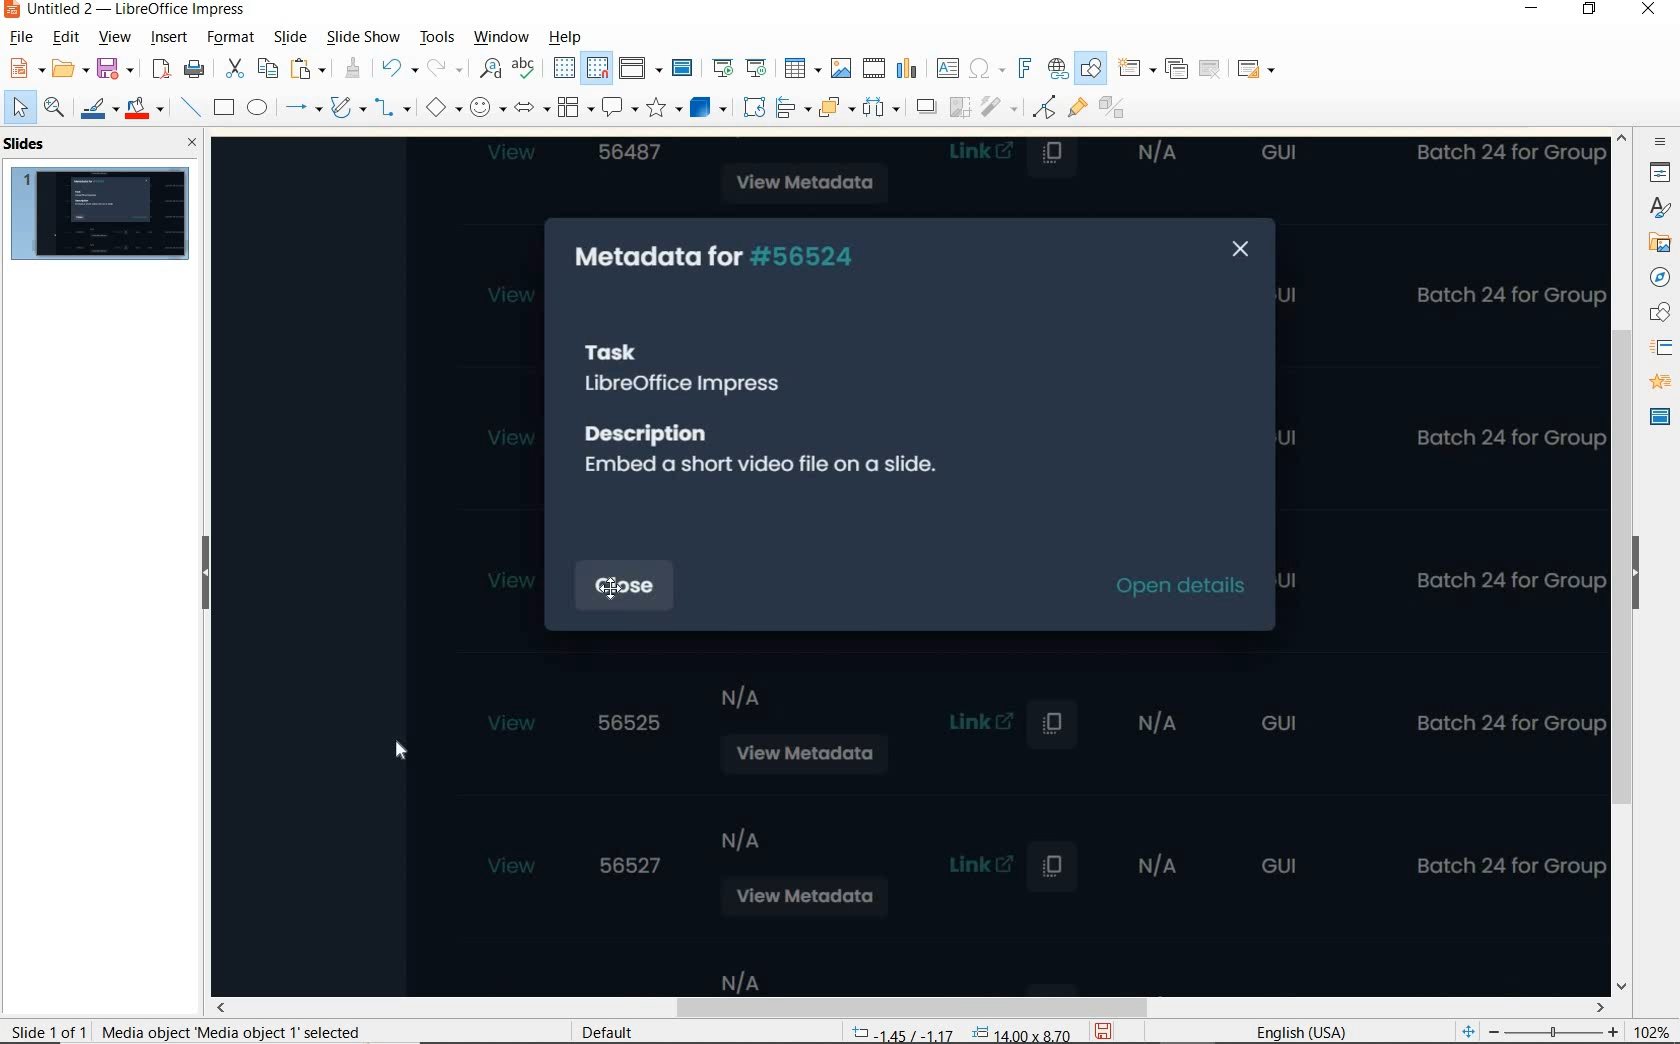 This screenshot has width=1680, height=1044. Describe the element at coordinates (233, 69) in the screenshot. I see `CUT` at that location.